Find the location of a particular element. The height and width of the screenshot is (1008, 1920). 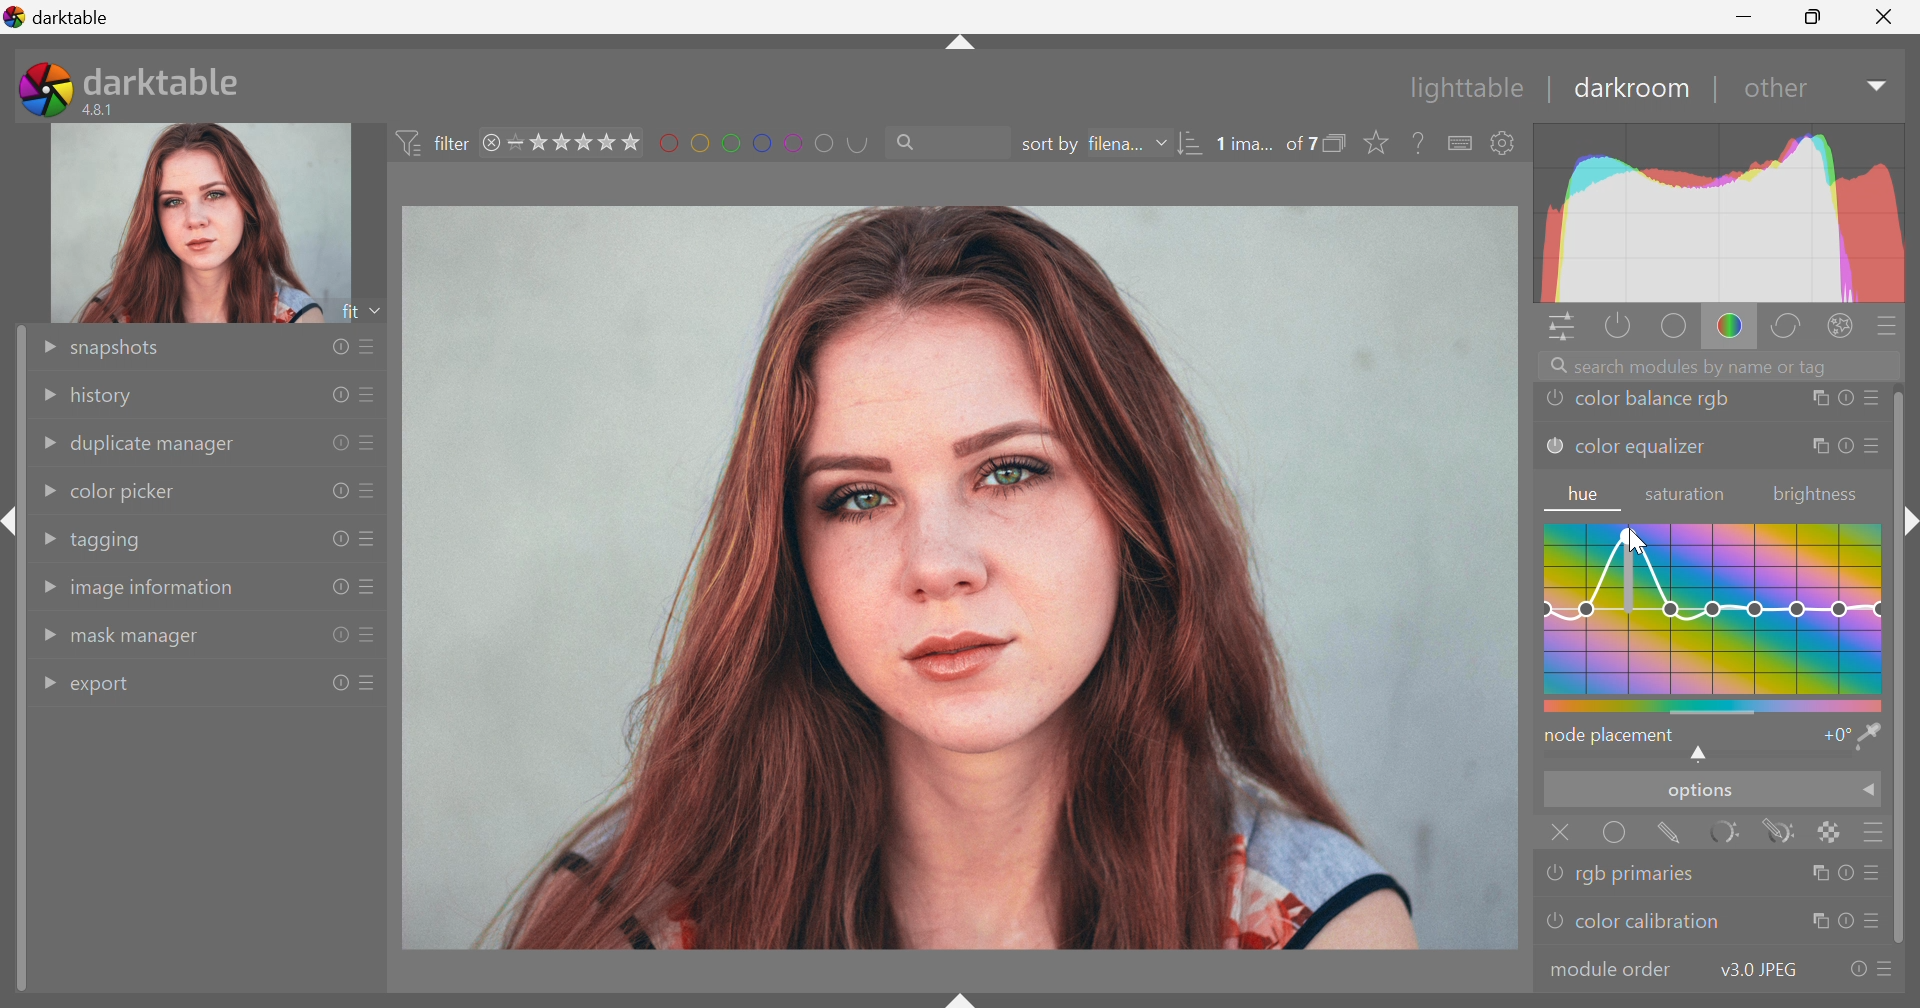

Drop Down is located at coordinates (46, 392).